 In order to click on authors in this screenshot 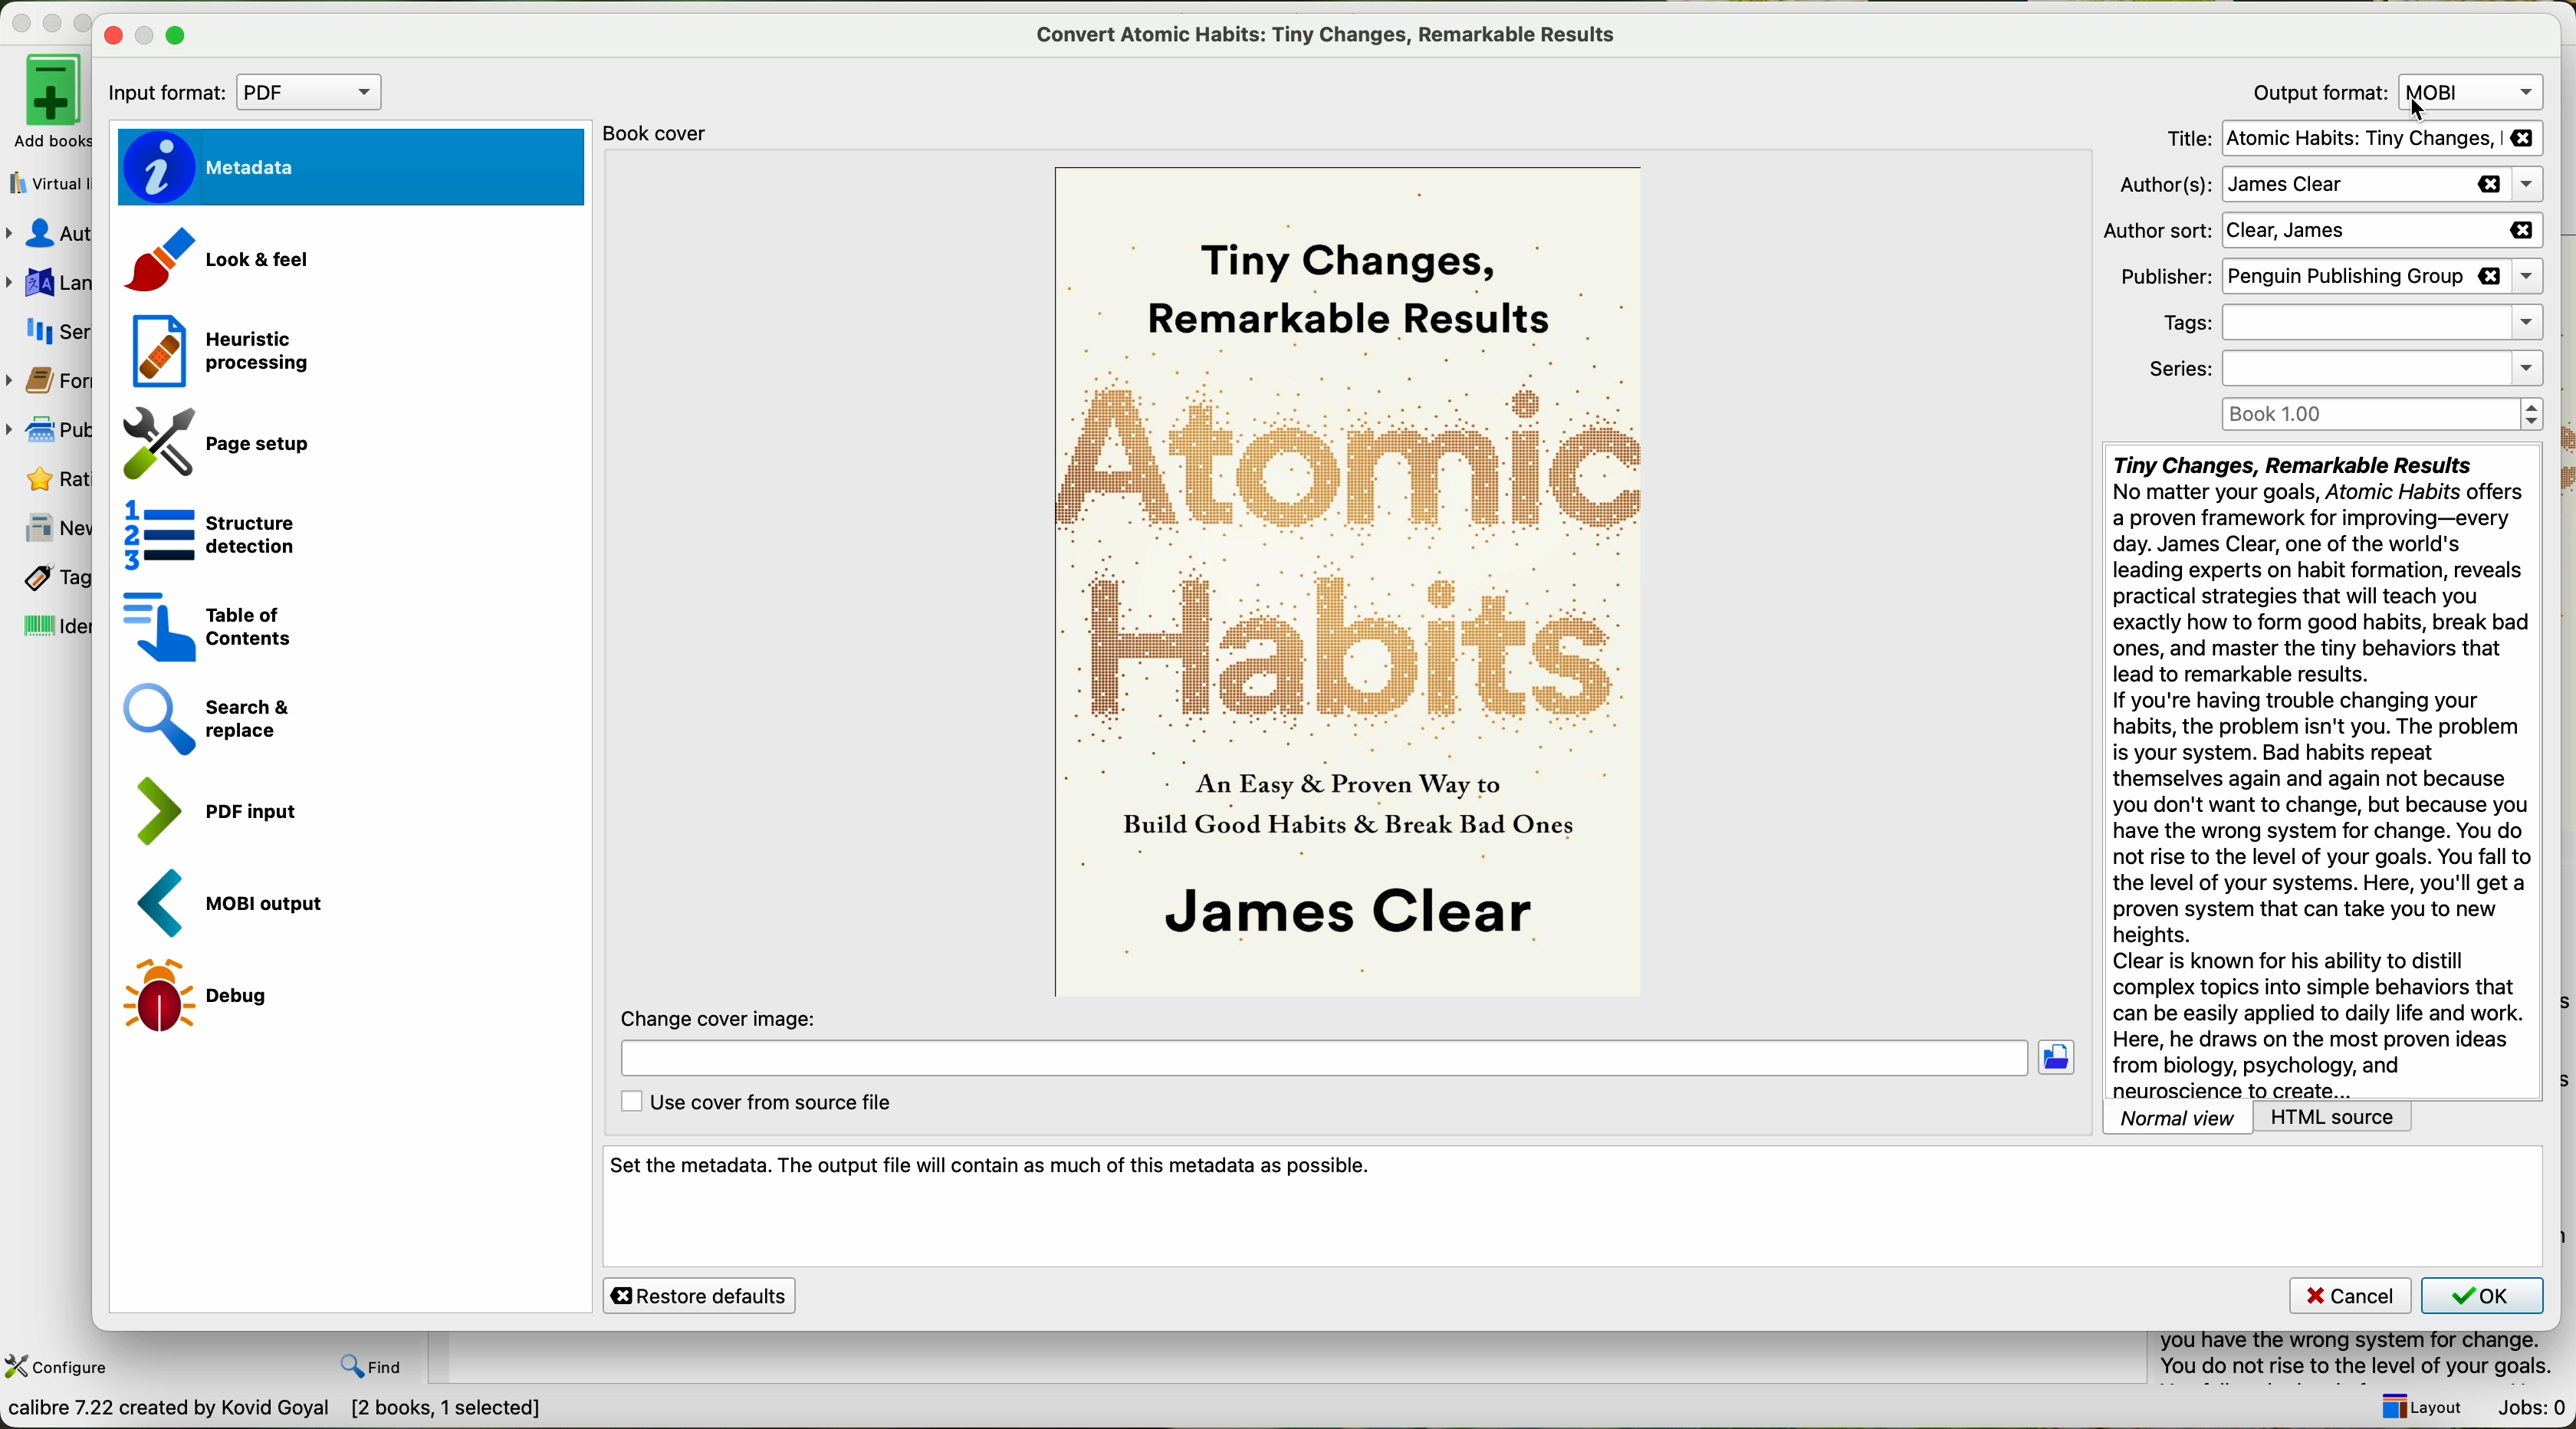, I will do `click(47, 236)`.